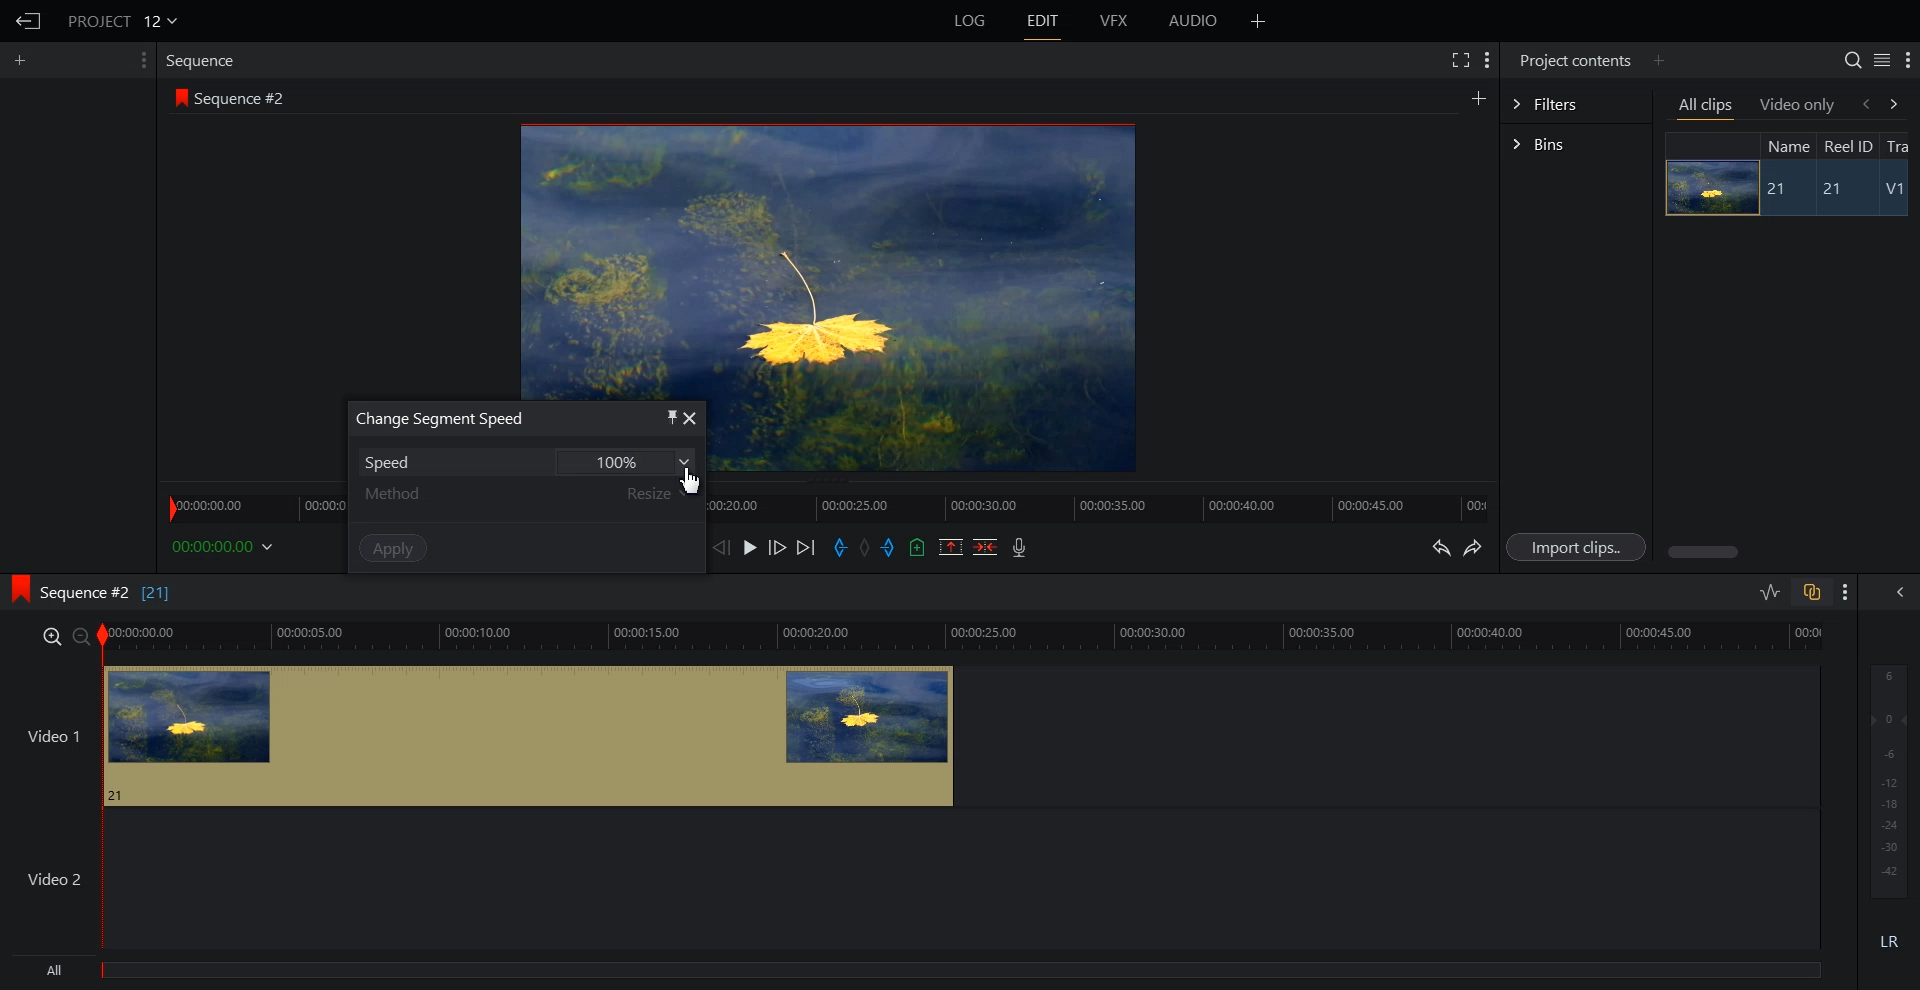 The image size is (1920, 990). What do you see at coordinates (1478, 97) in the screenshot?
I see `Add panel` at bounding box center [1478, 97].